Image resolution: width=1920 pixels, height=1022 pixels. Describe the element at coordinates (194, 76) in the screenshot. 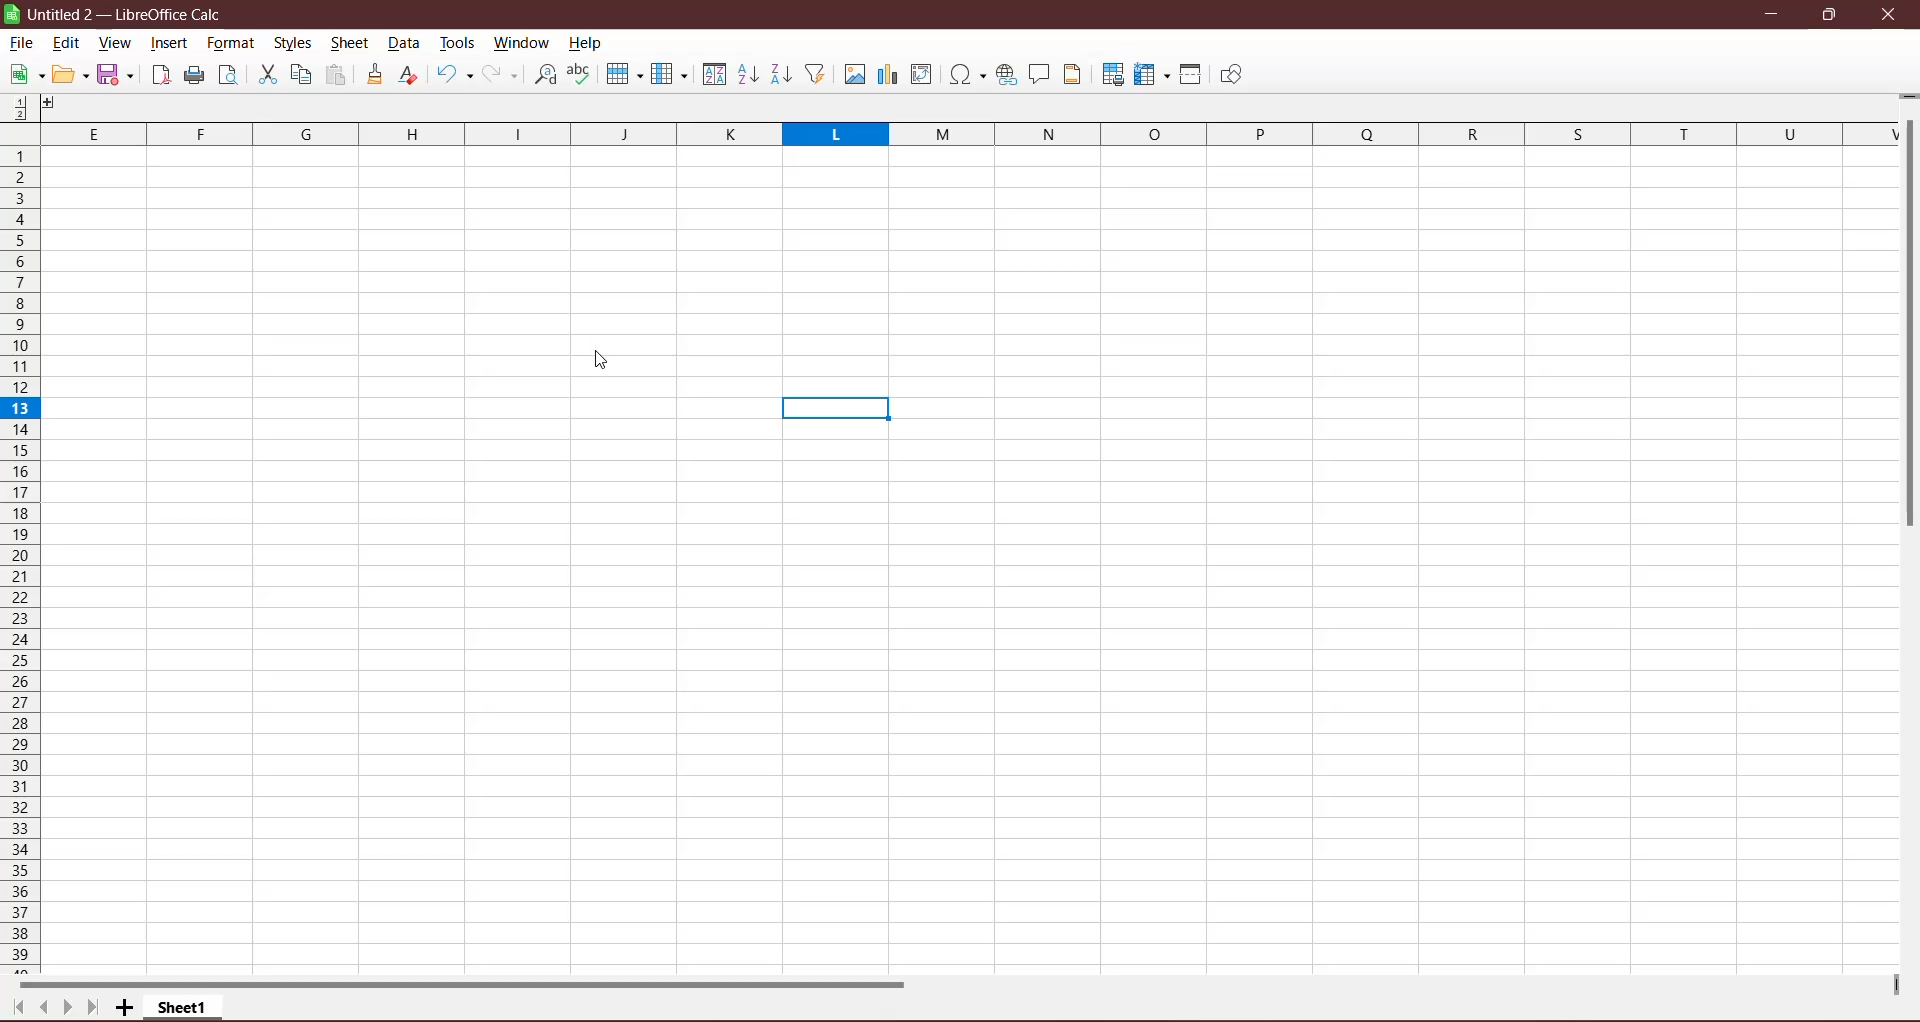

I see `Print` at that location.